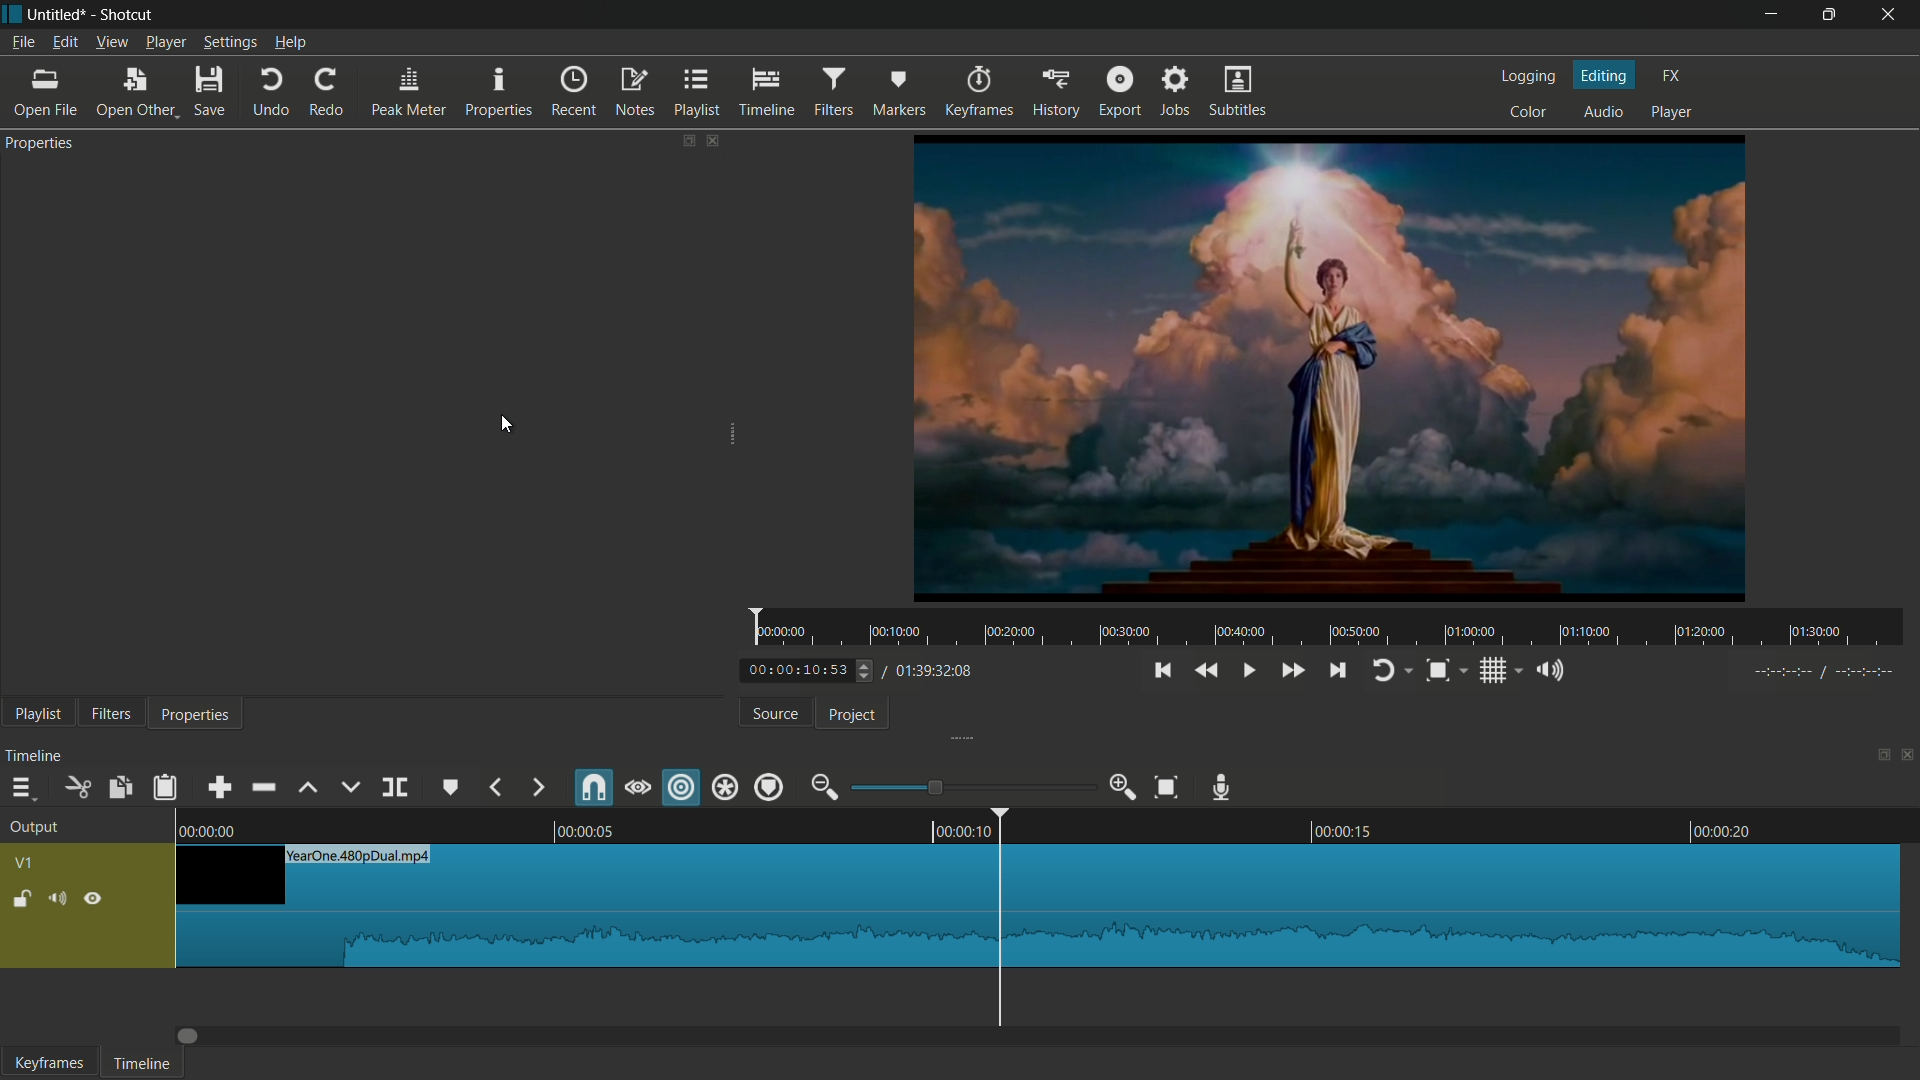 Image resolution: width=1920 pixels, height=1080 pixels. Describe the element at coordinates (1524, 110) in the screenshot. I see `color` at that location.